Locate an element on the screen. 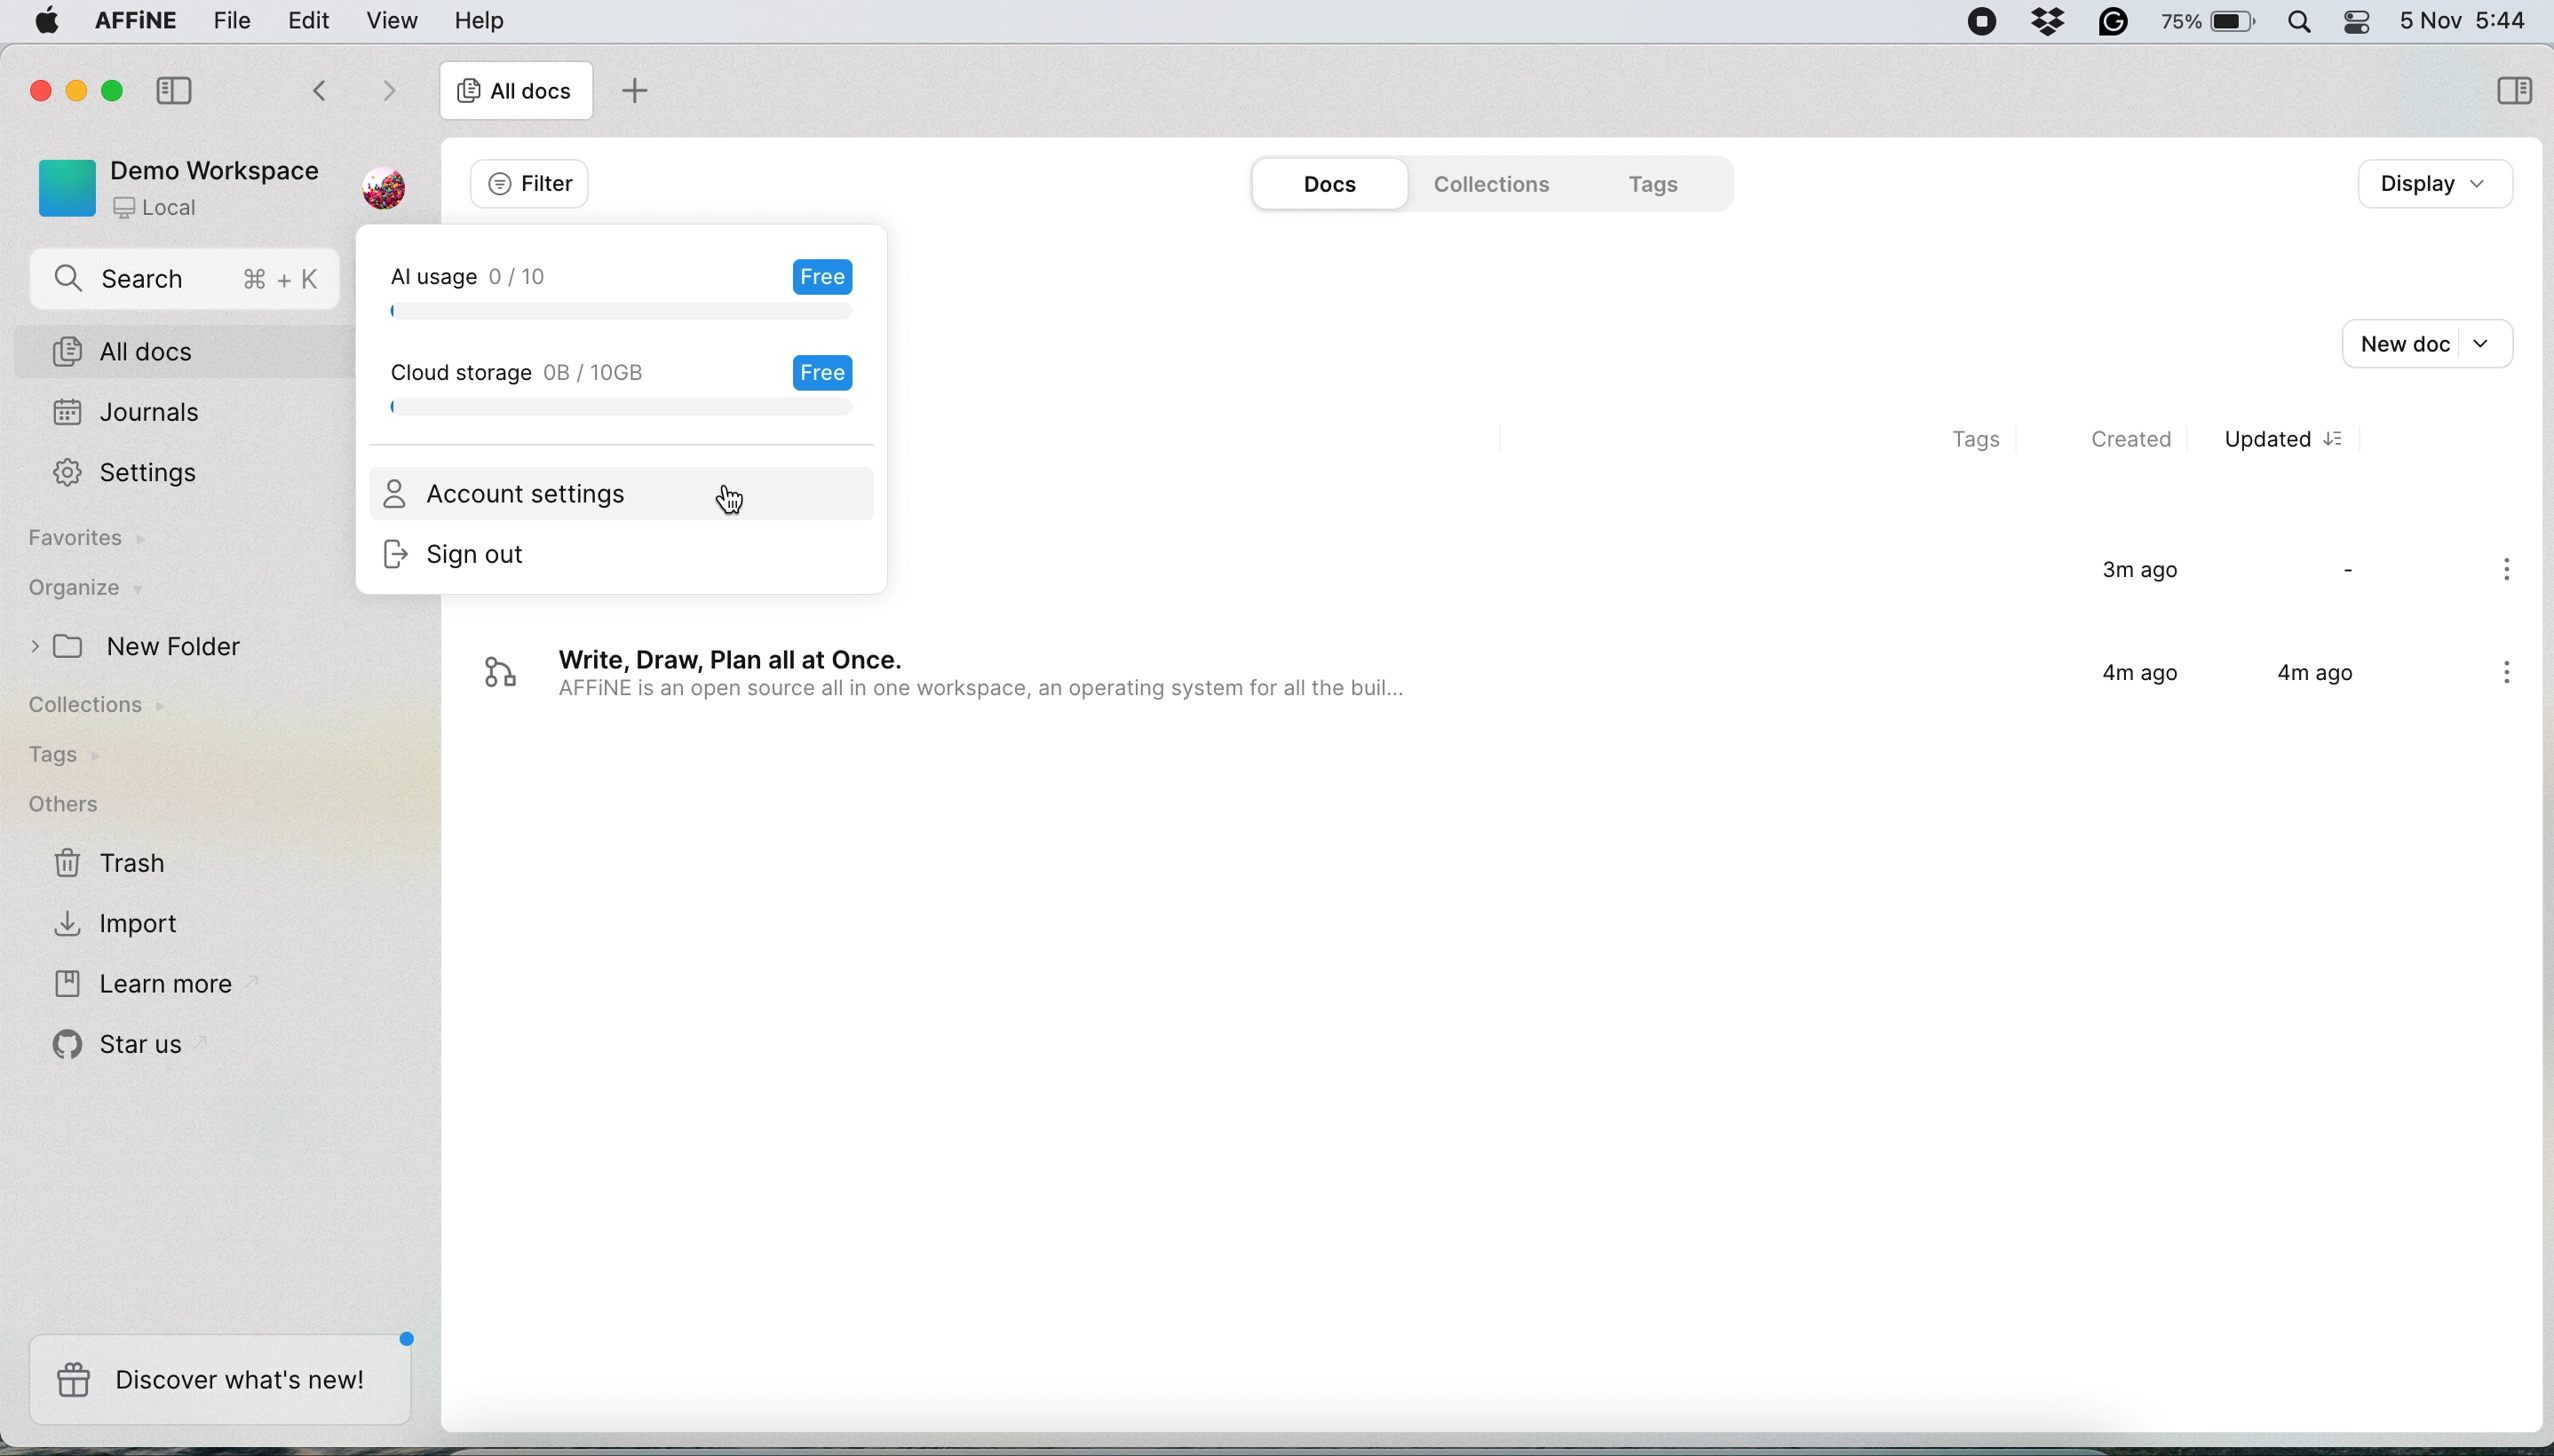  account settings is located at coordinates (513, 495).